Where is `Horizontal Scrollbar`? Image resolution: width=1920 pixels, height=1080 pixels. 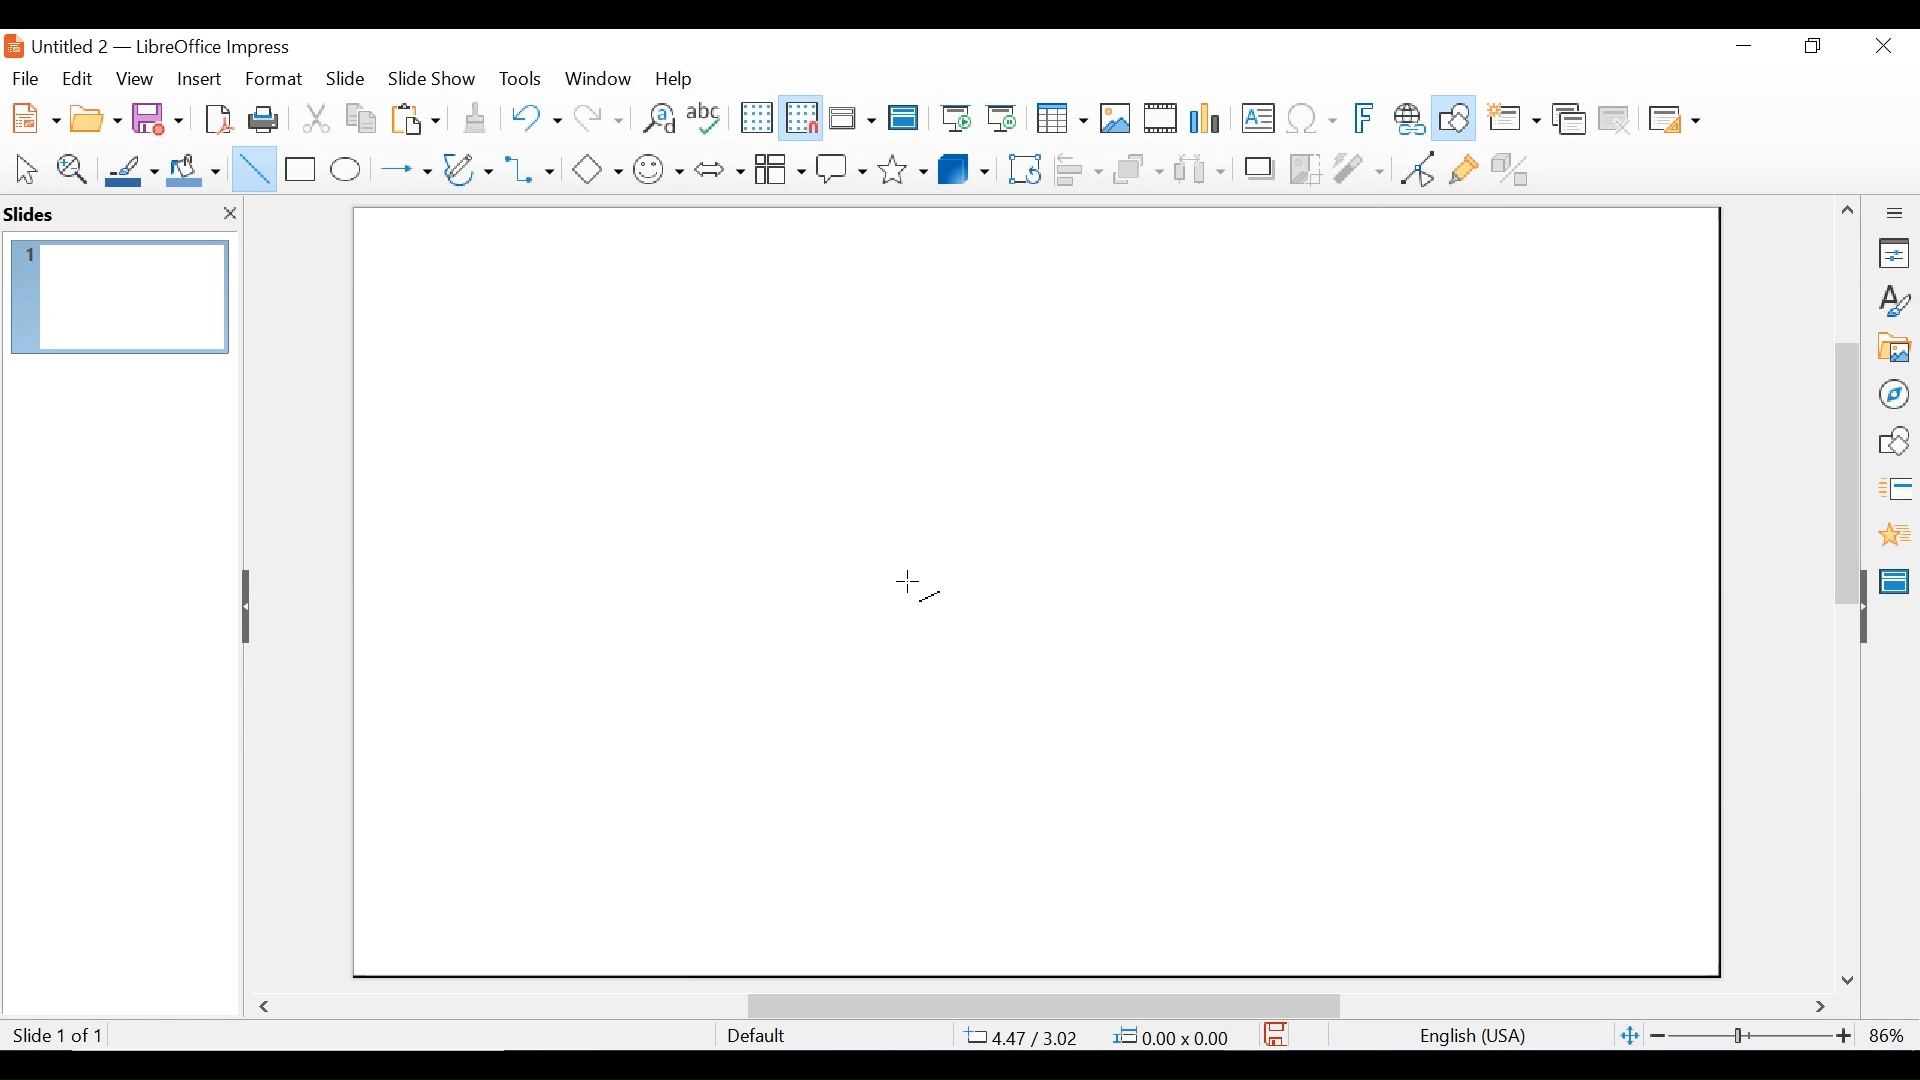
Horizontal Scrollbar is located at coordinates (1042, 1005).